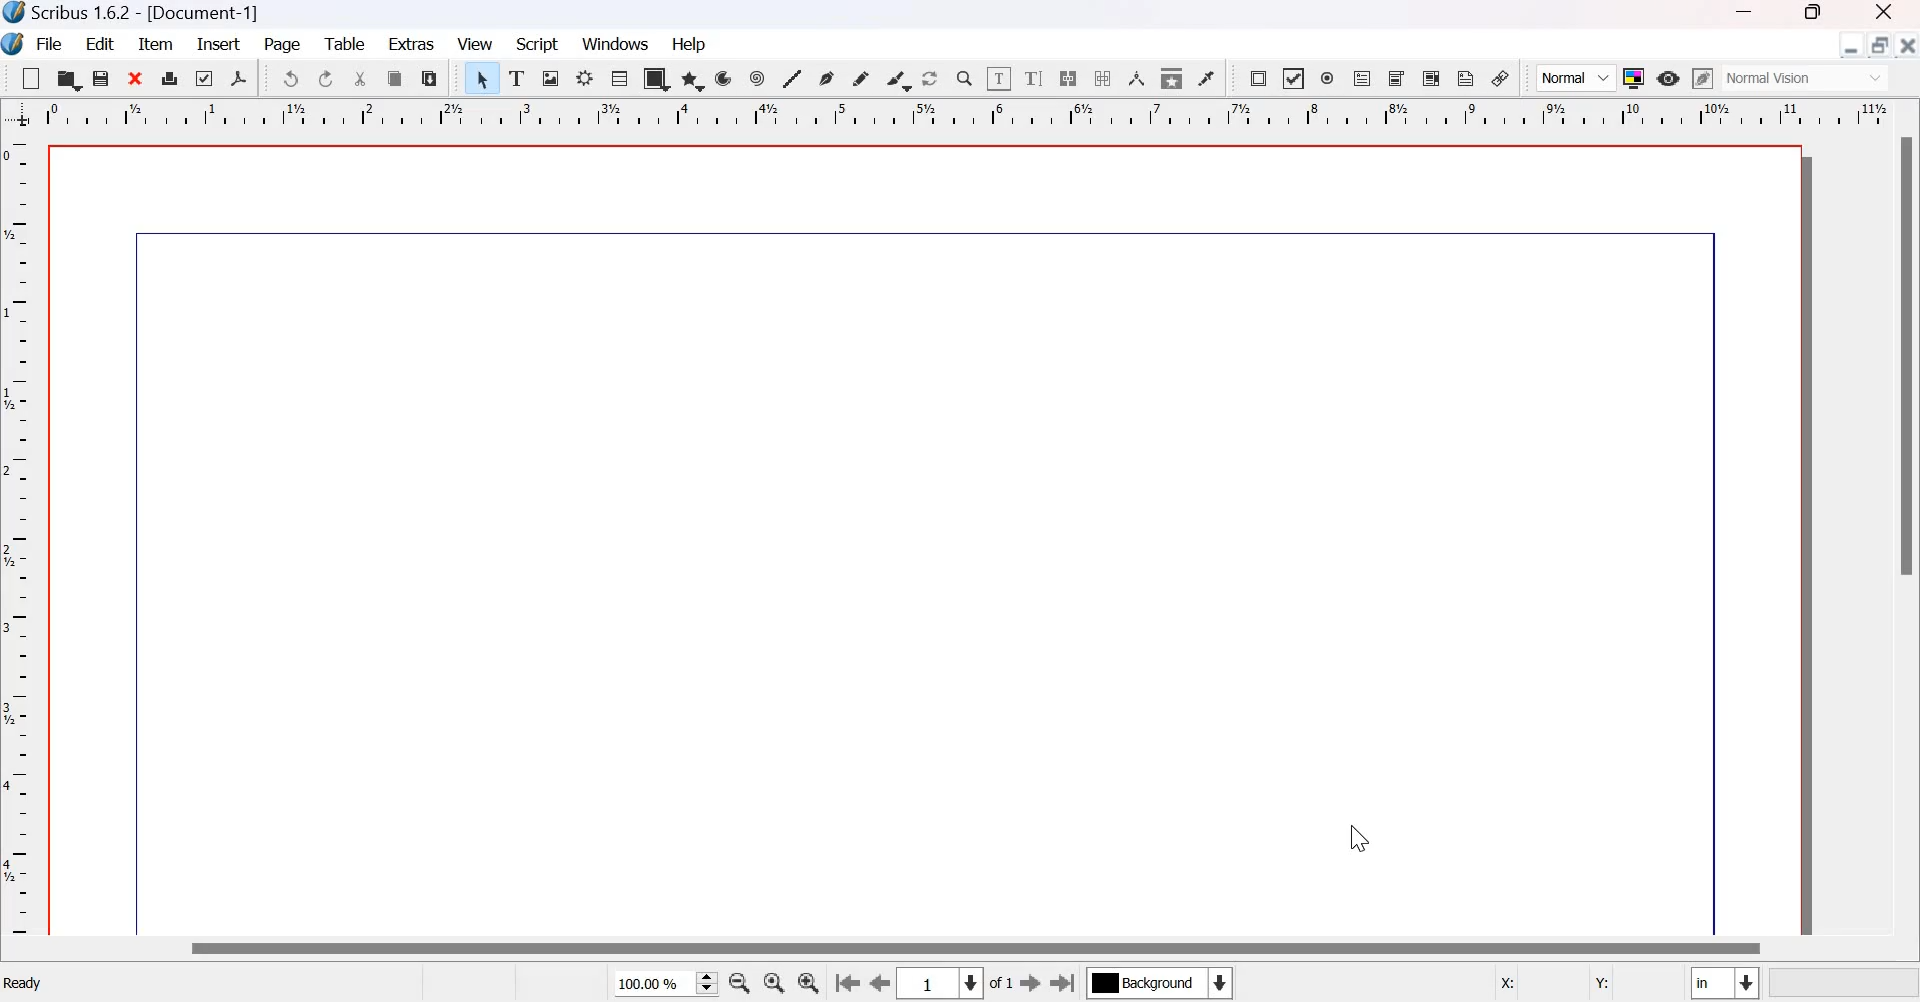 The image size is (1920, 1002). Describe the element at coordinates (394, 79) in the screenshot. I see `copy` at that location.